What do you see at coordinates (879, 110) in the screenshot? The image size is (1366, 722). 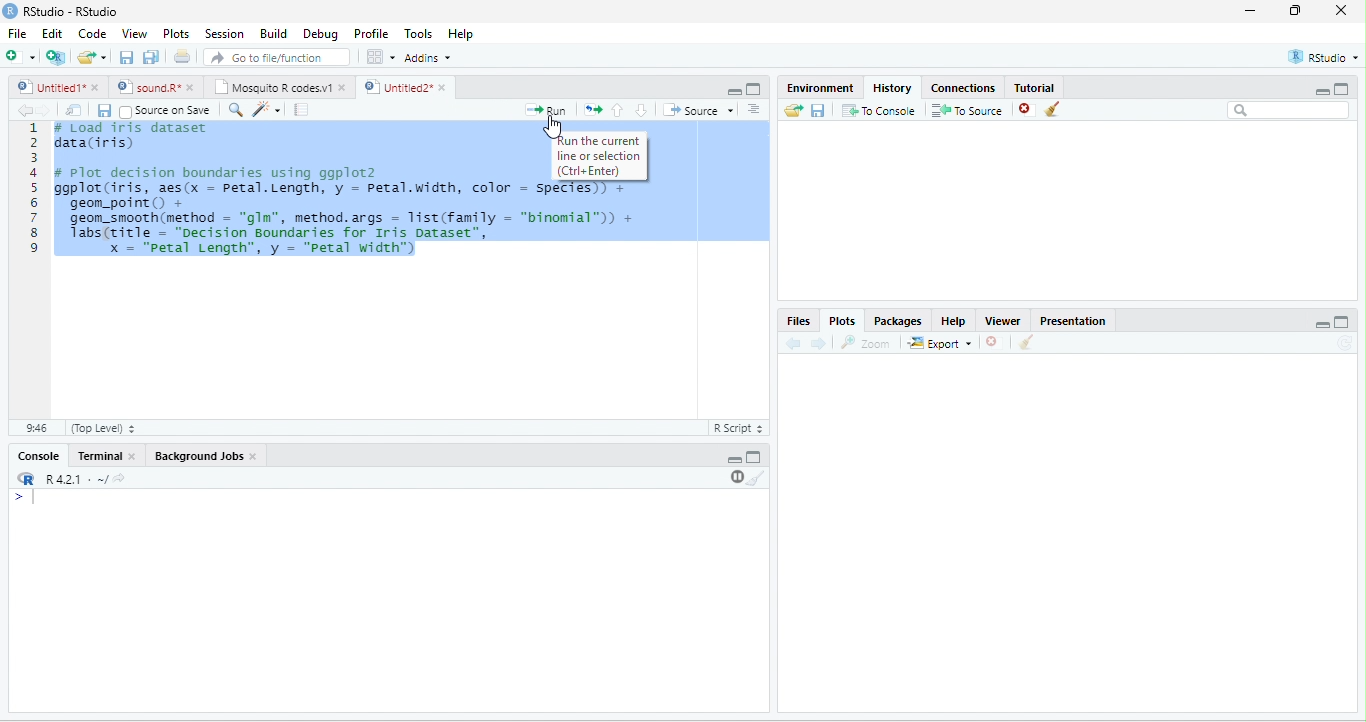 I see `To console` at bounding box center [879, 110].